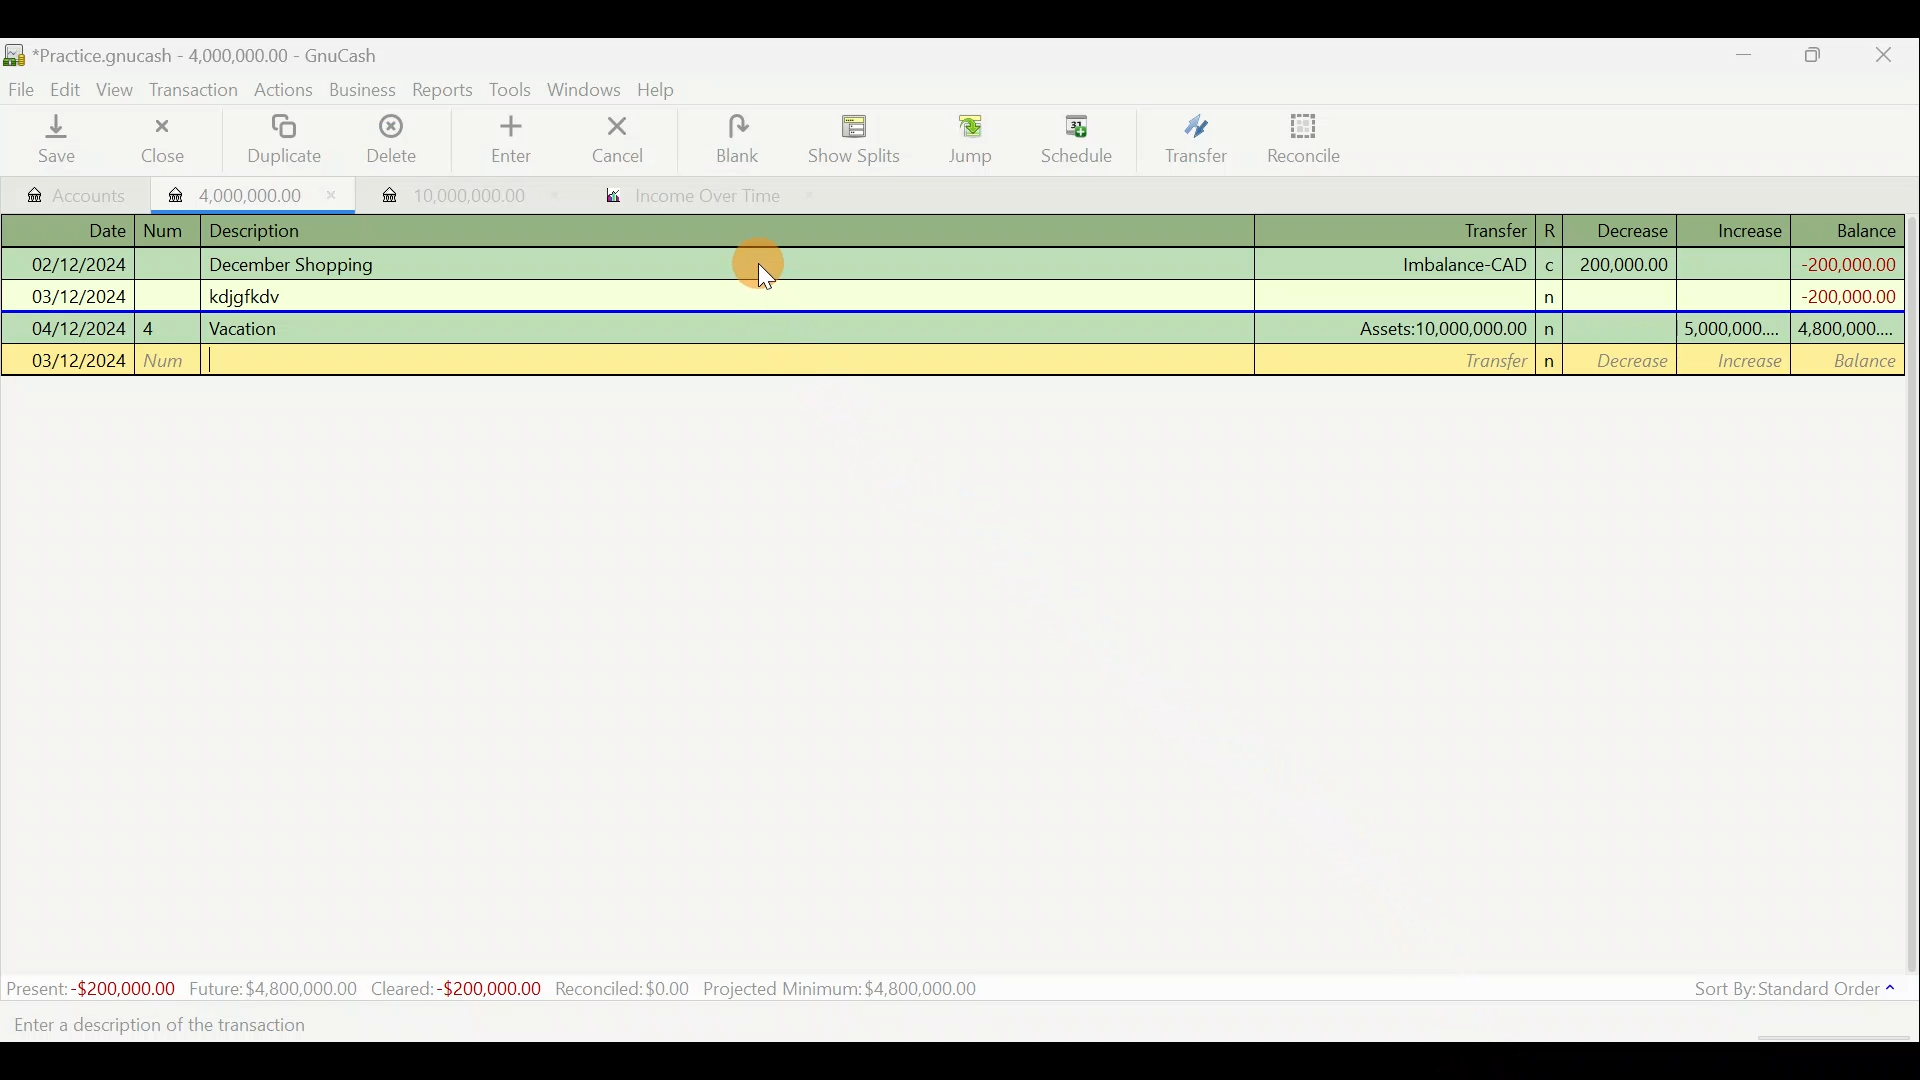 The height and width of the screenshot is (1080, 1920). What do you see at coordinates (364, 91) in the screenshot?
I see `Business` at bounding box center [364, 91].